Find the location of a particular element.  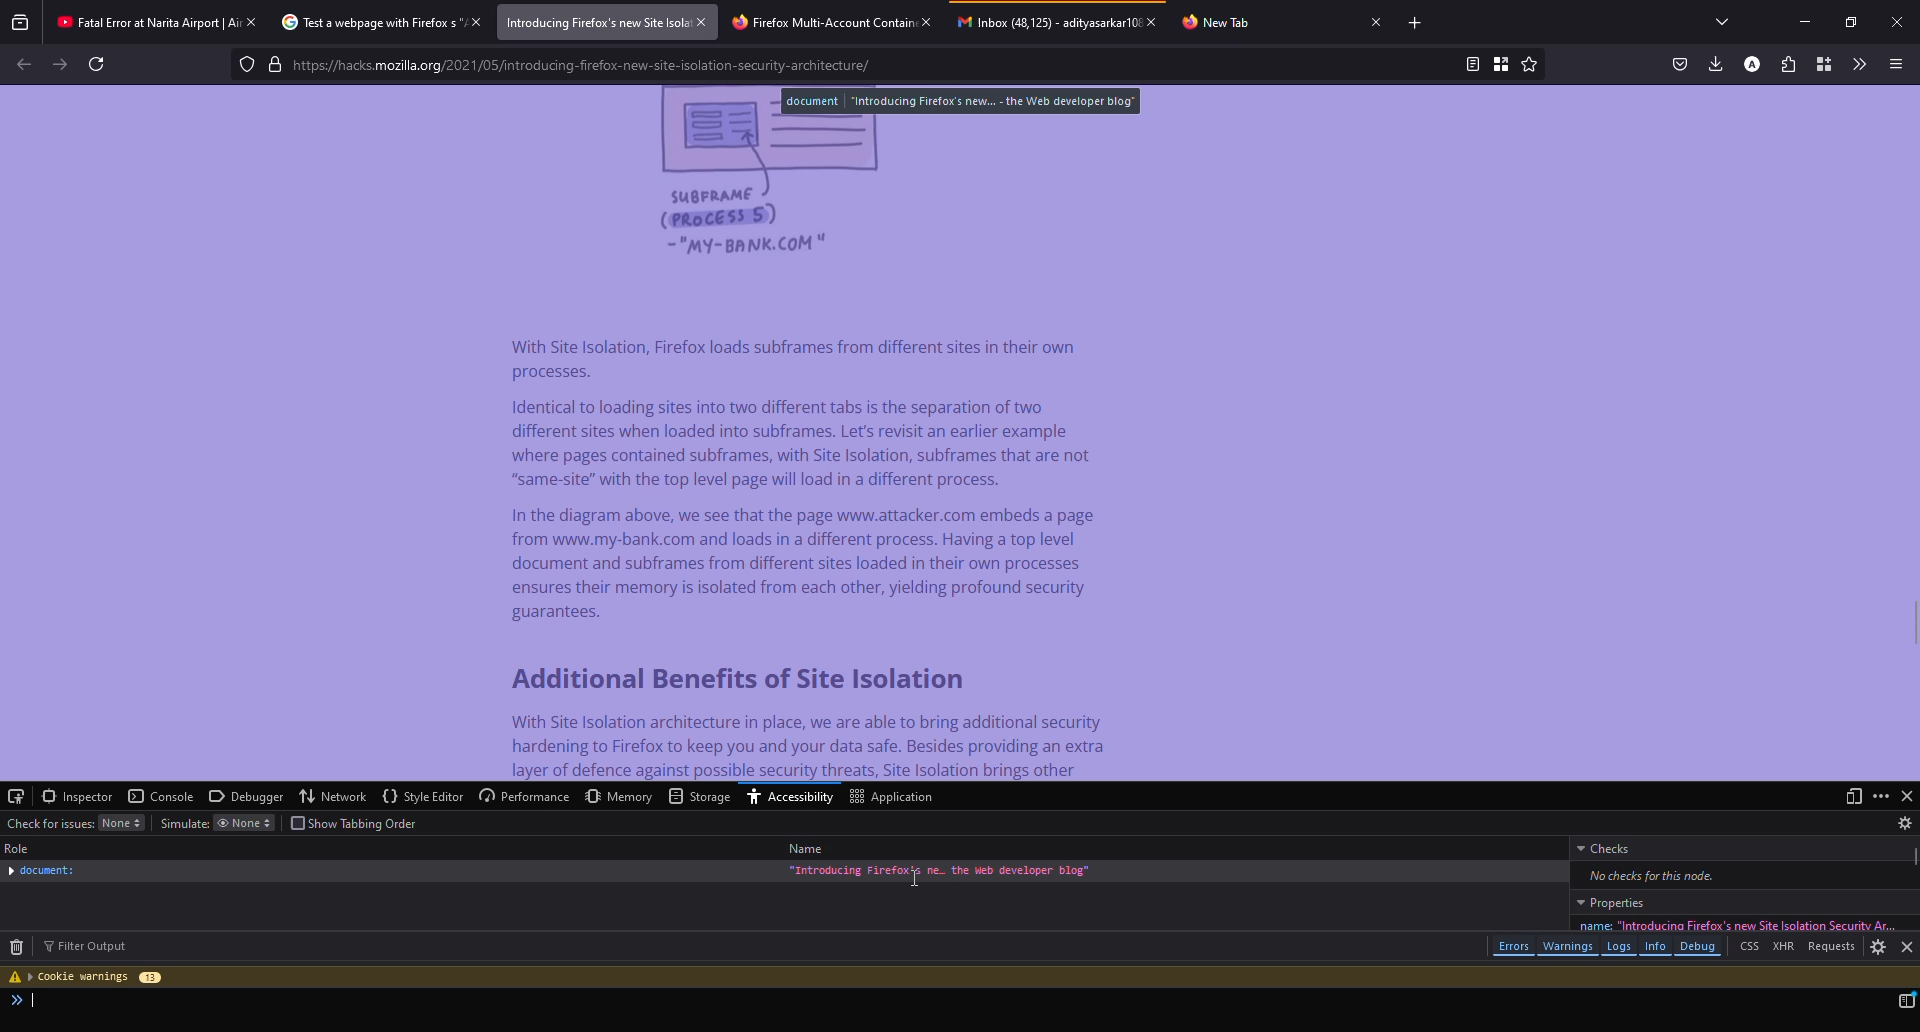

console is located at coordinates (159, 796).